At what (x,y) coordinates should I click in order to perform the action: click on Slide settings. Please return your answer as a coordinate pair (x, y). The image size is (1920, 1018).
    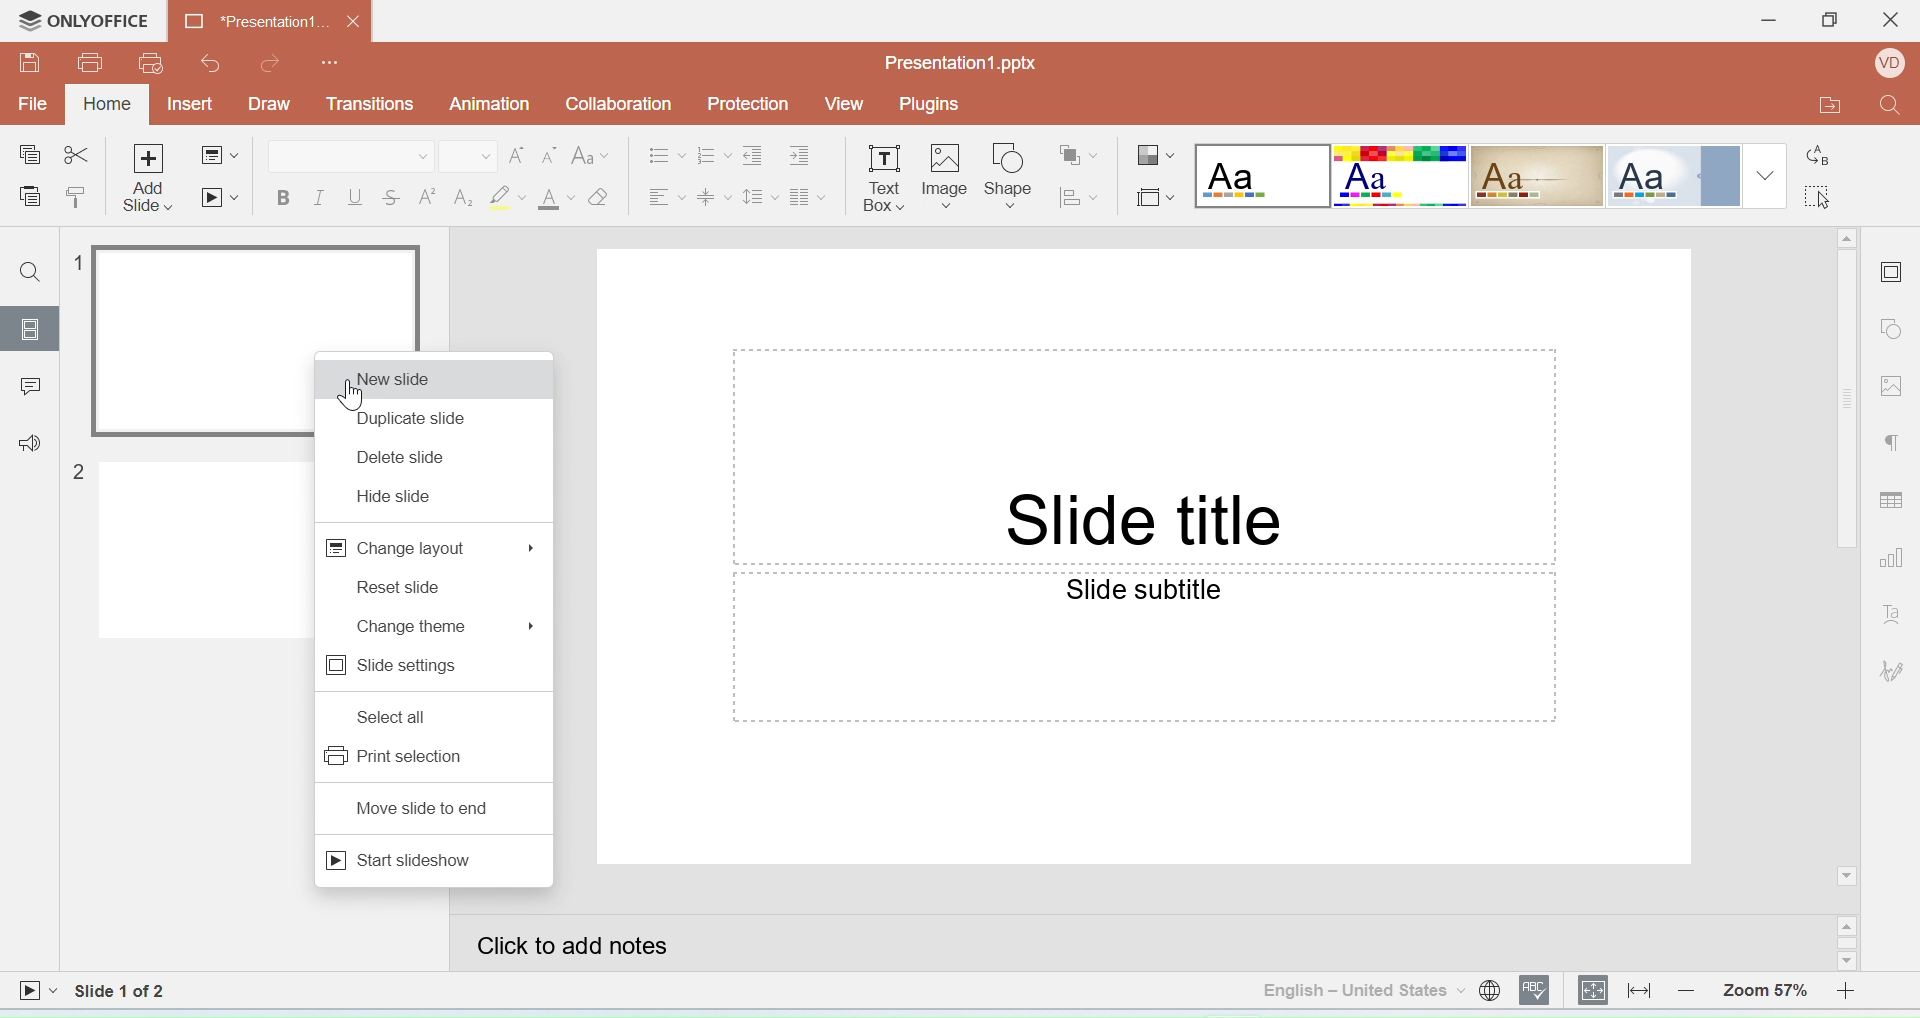
    Looking at the image, I should click on (1894, 269).